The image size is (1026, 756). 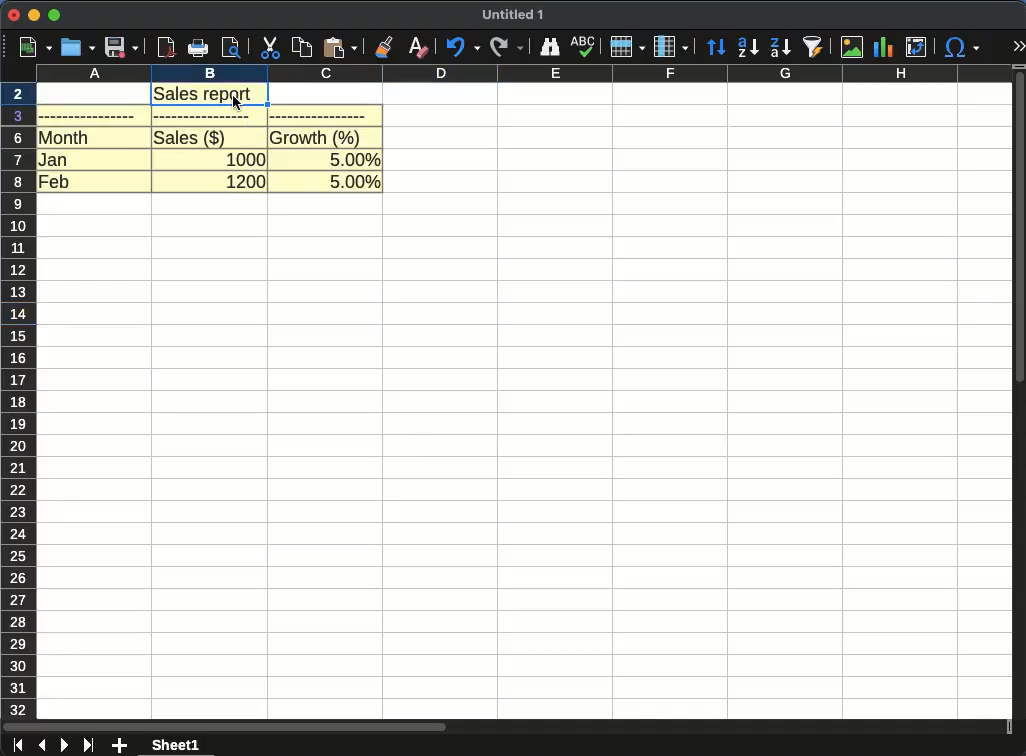 What do you see at coordinates (524, 74) in the screenshot?
I see `column` at bounding box center [524, 74].